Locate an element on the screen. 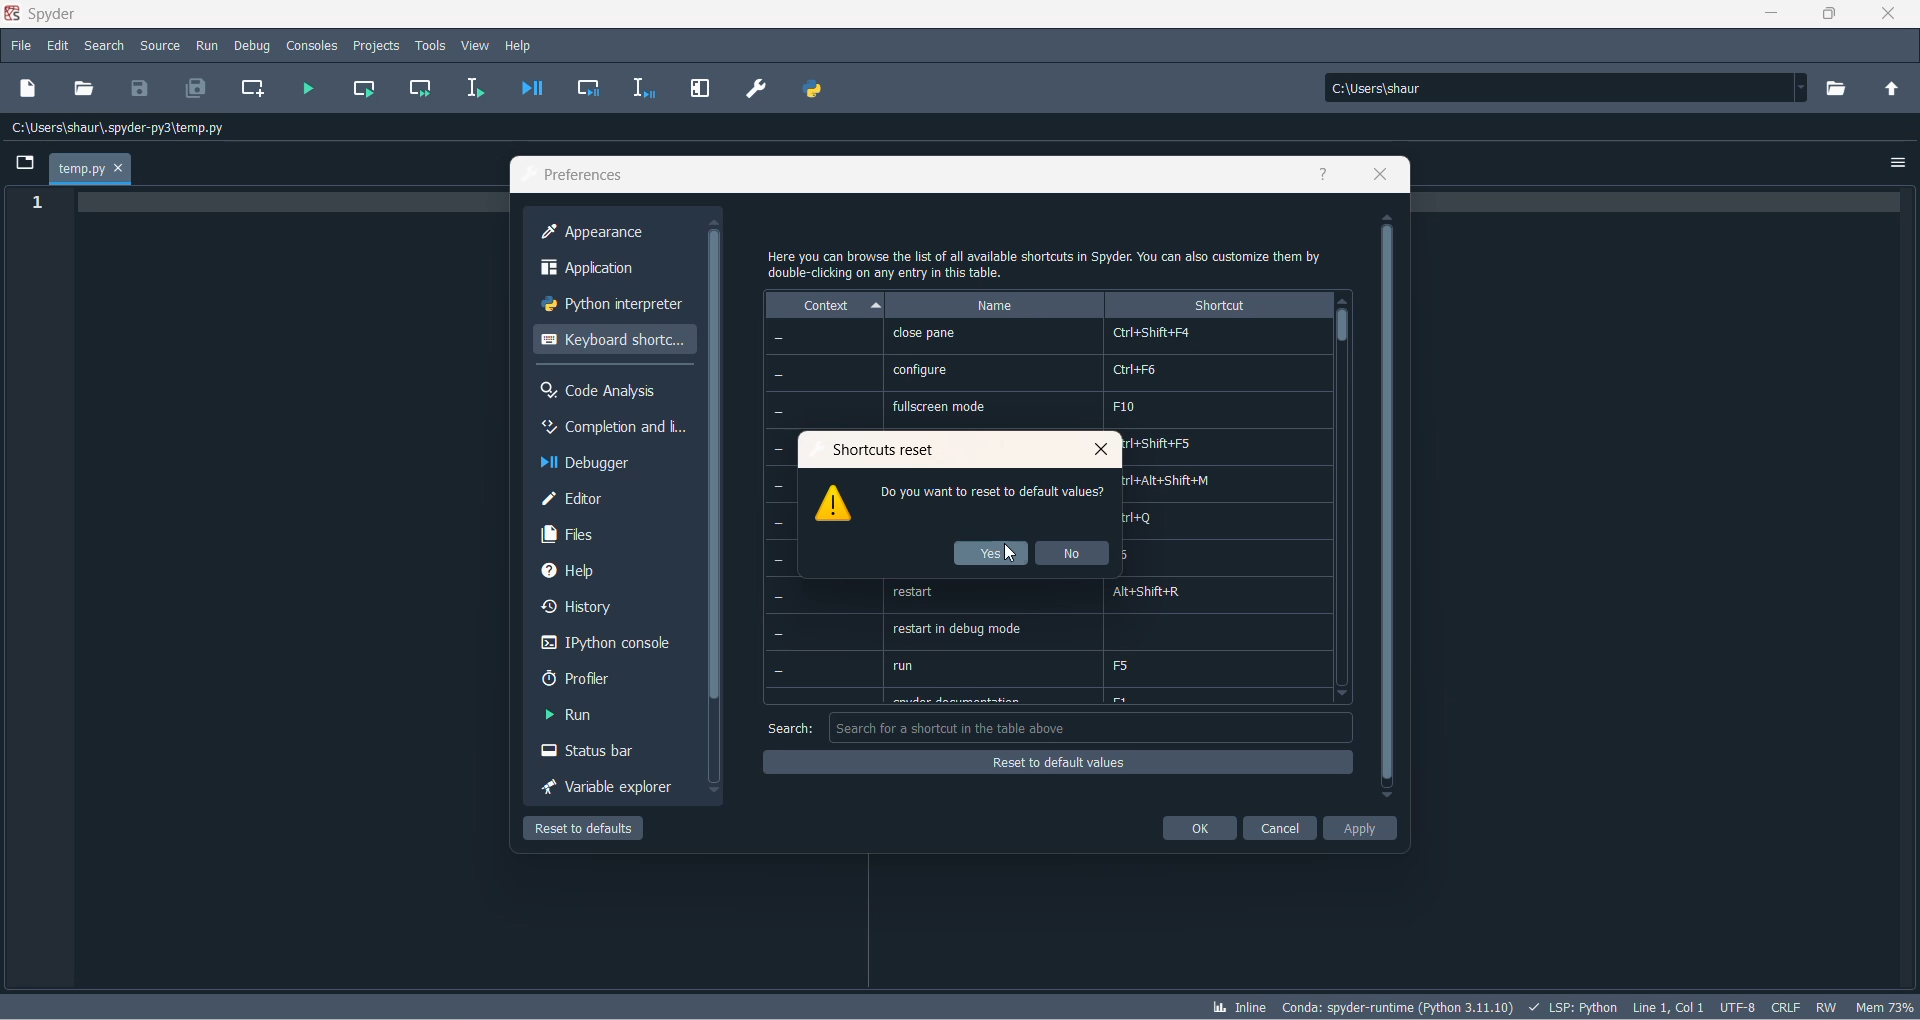 This screenshot has width=1920, height=1020. chatset is located at coordinates (1737, 1005).